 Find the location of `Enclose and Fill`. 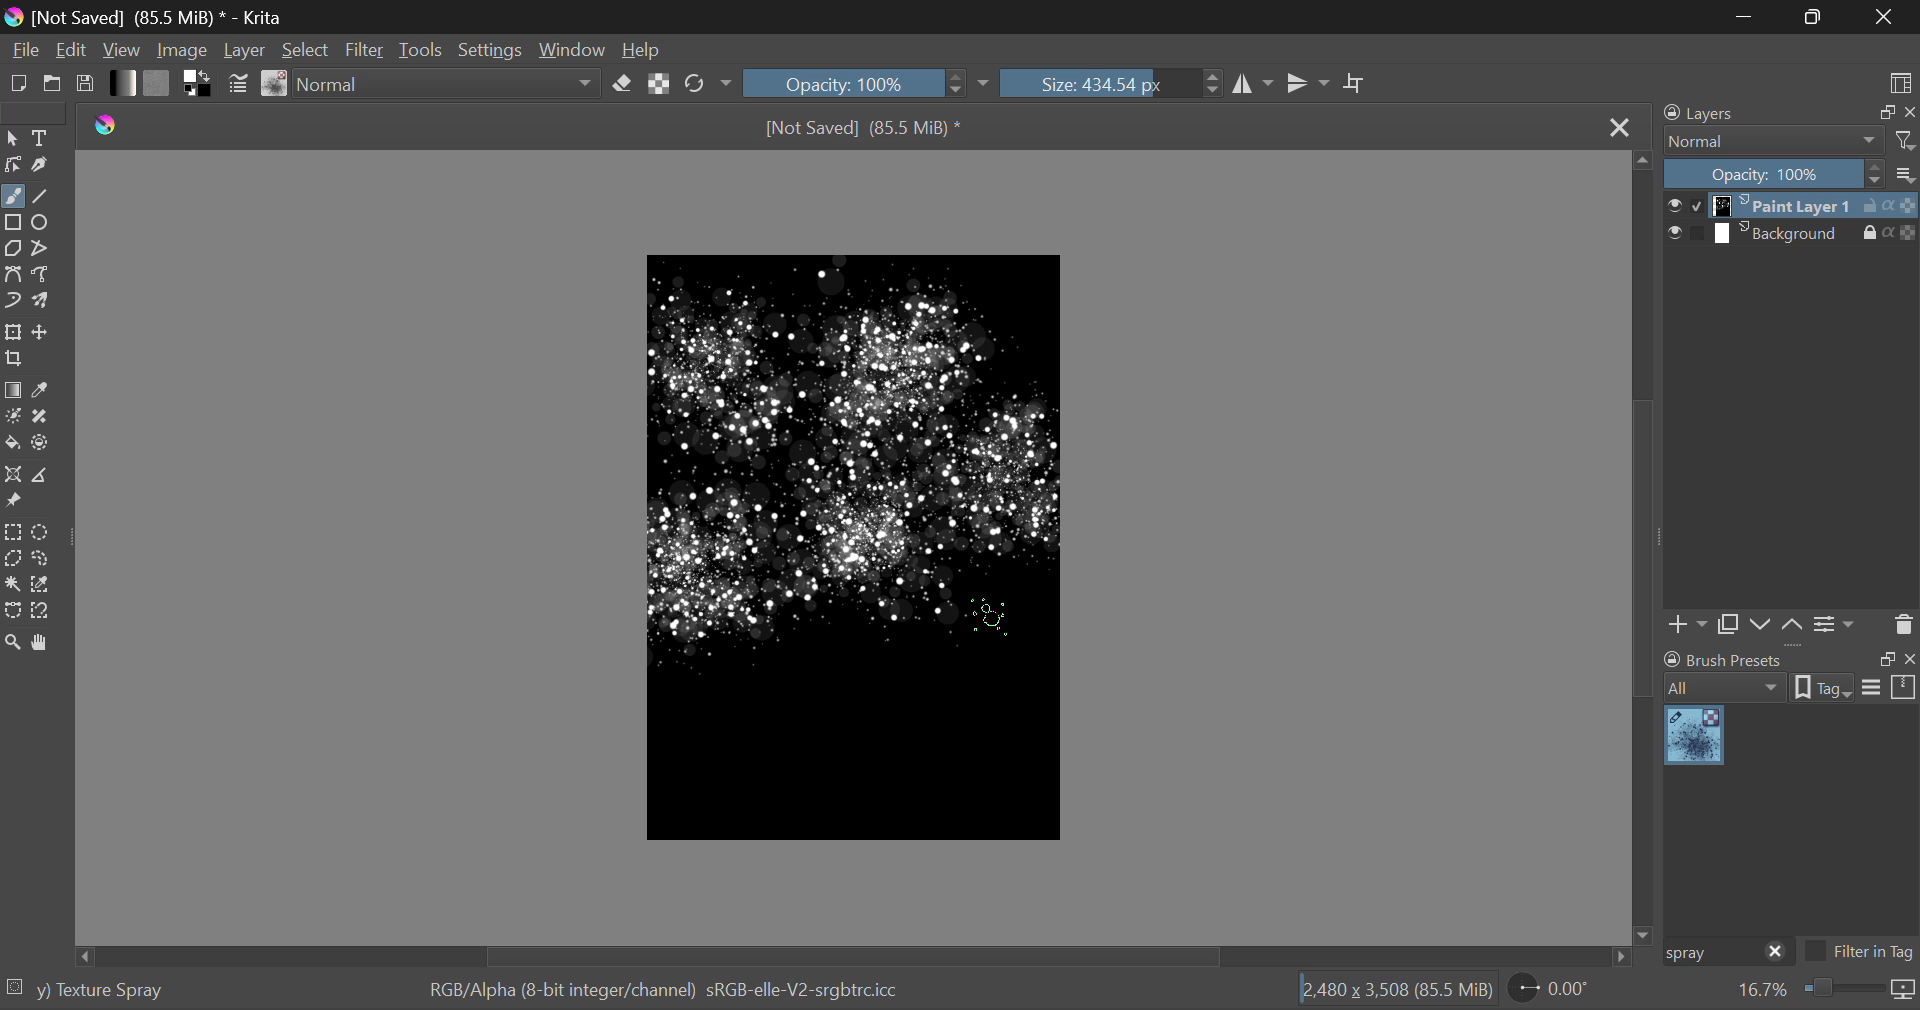

Enclose and Fill is located at coordinates (41, 445).